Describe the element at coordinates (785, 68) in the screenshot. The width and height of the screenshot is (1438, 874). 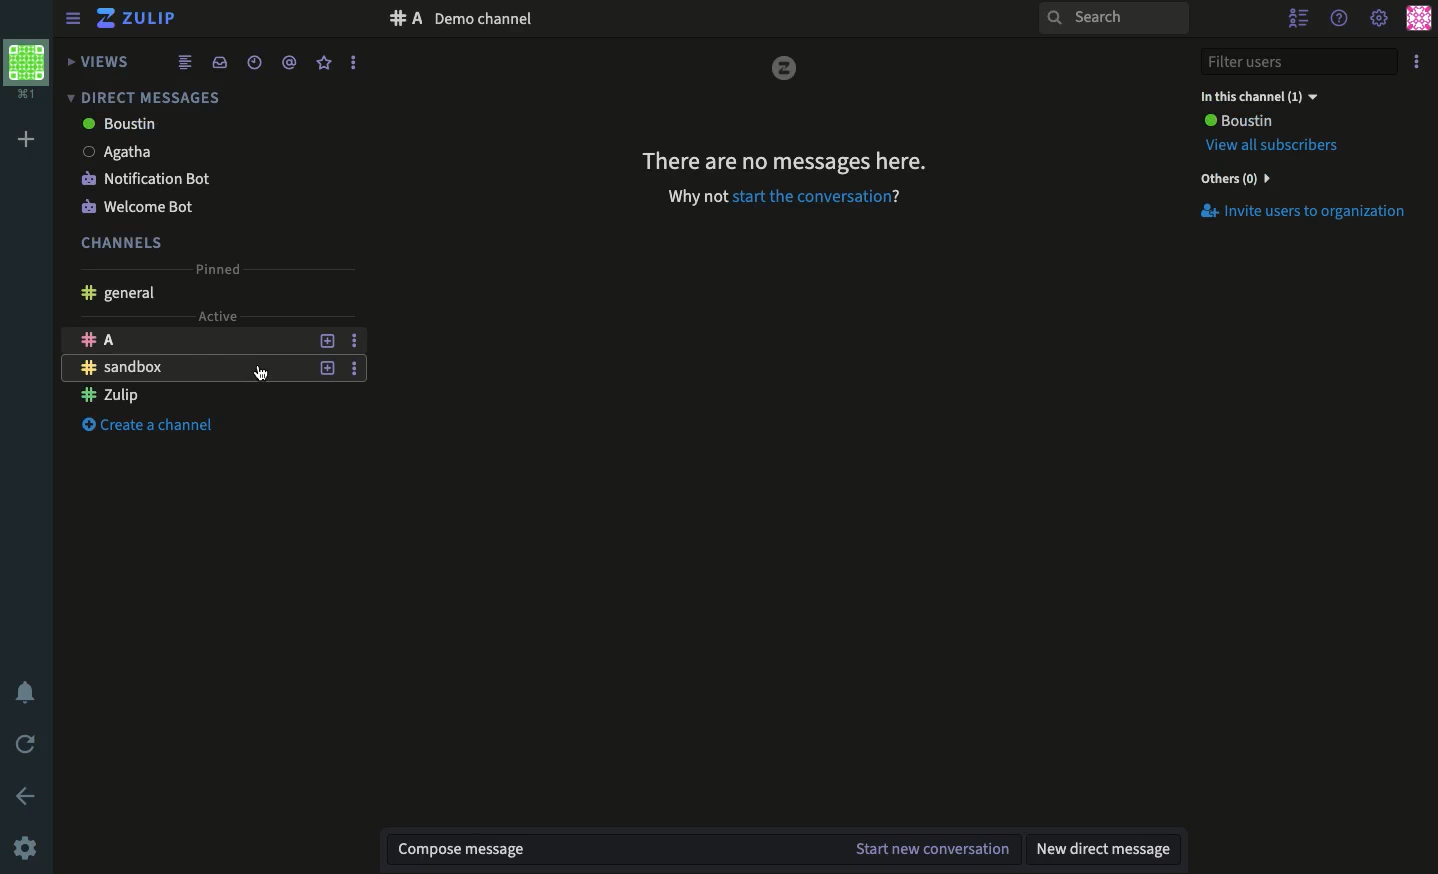
I see `zulip logo` at that location.